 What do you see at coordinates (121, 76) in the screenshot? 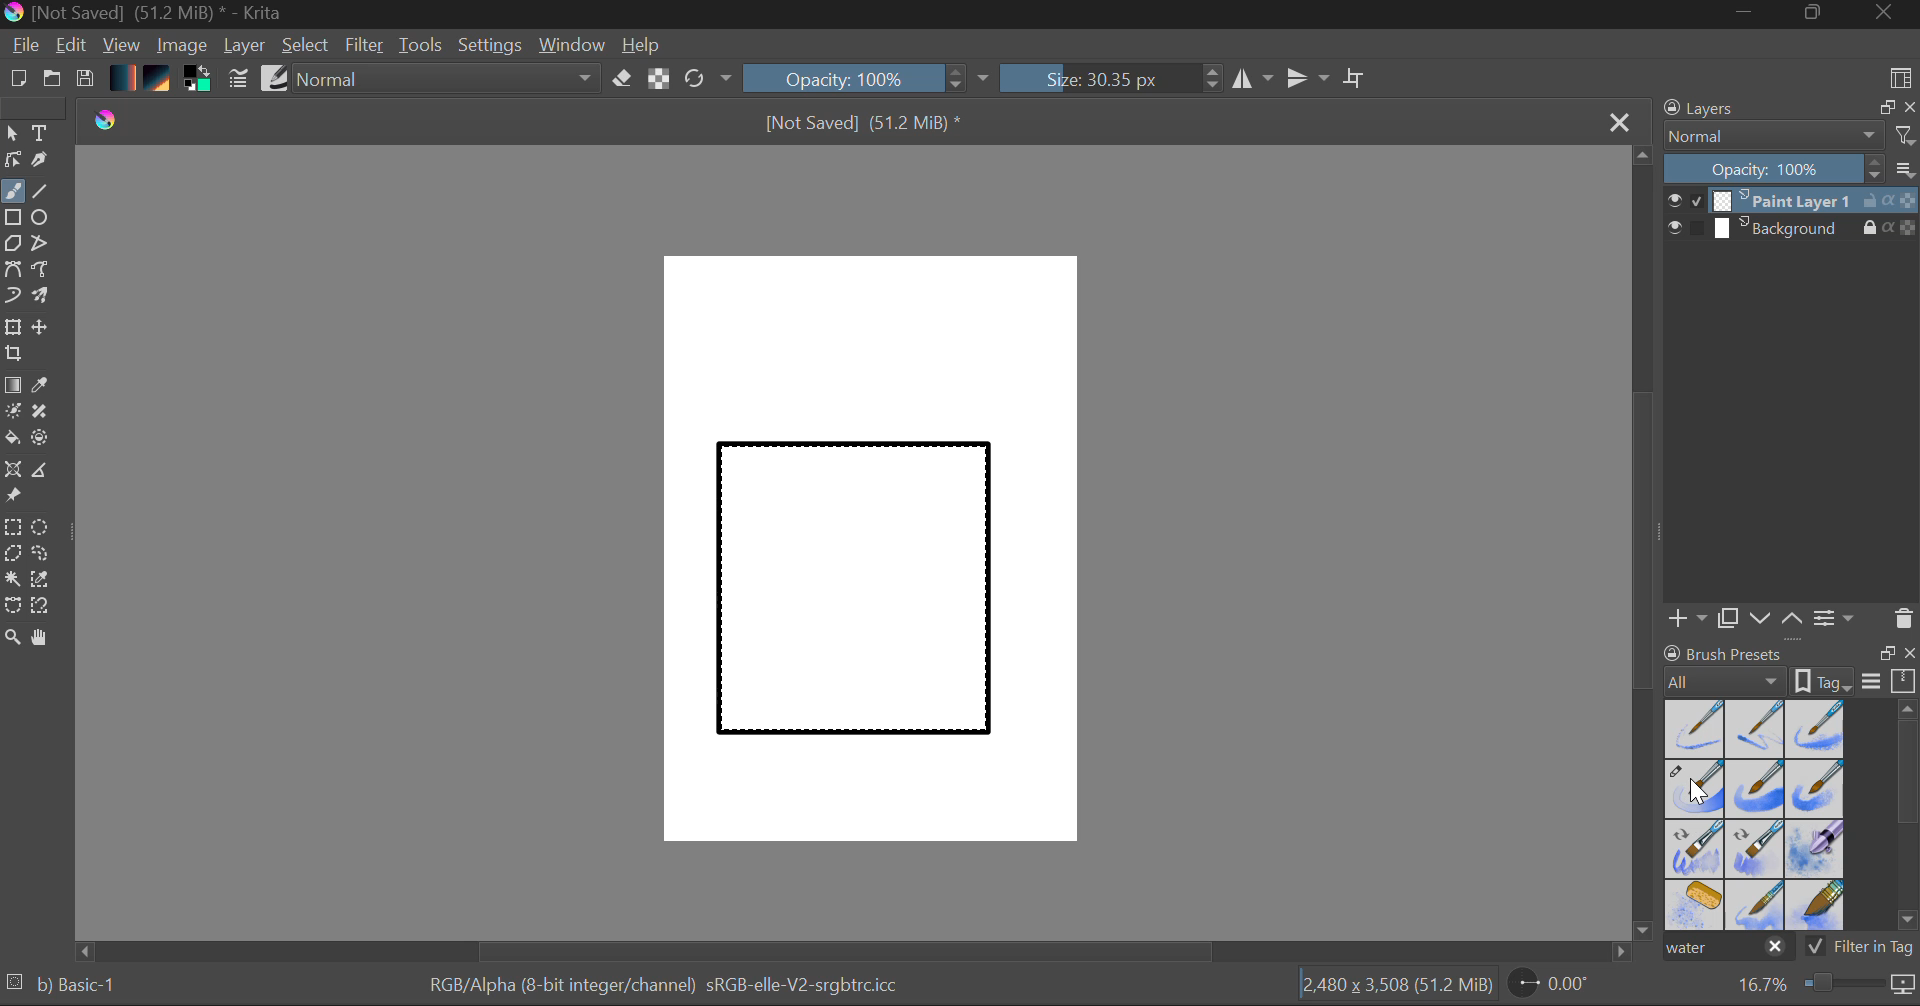
I see `Gradient` at bounding box center [121, 76].